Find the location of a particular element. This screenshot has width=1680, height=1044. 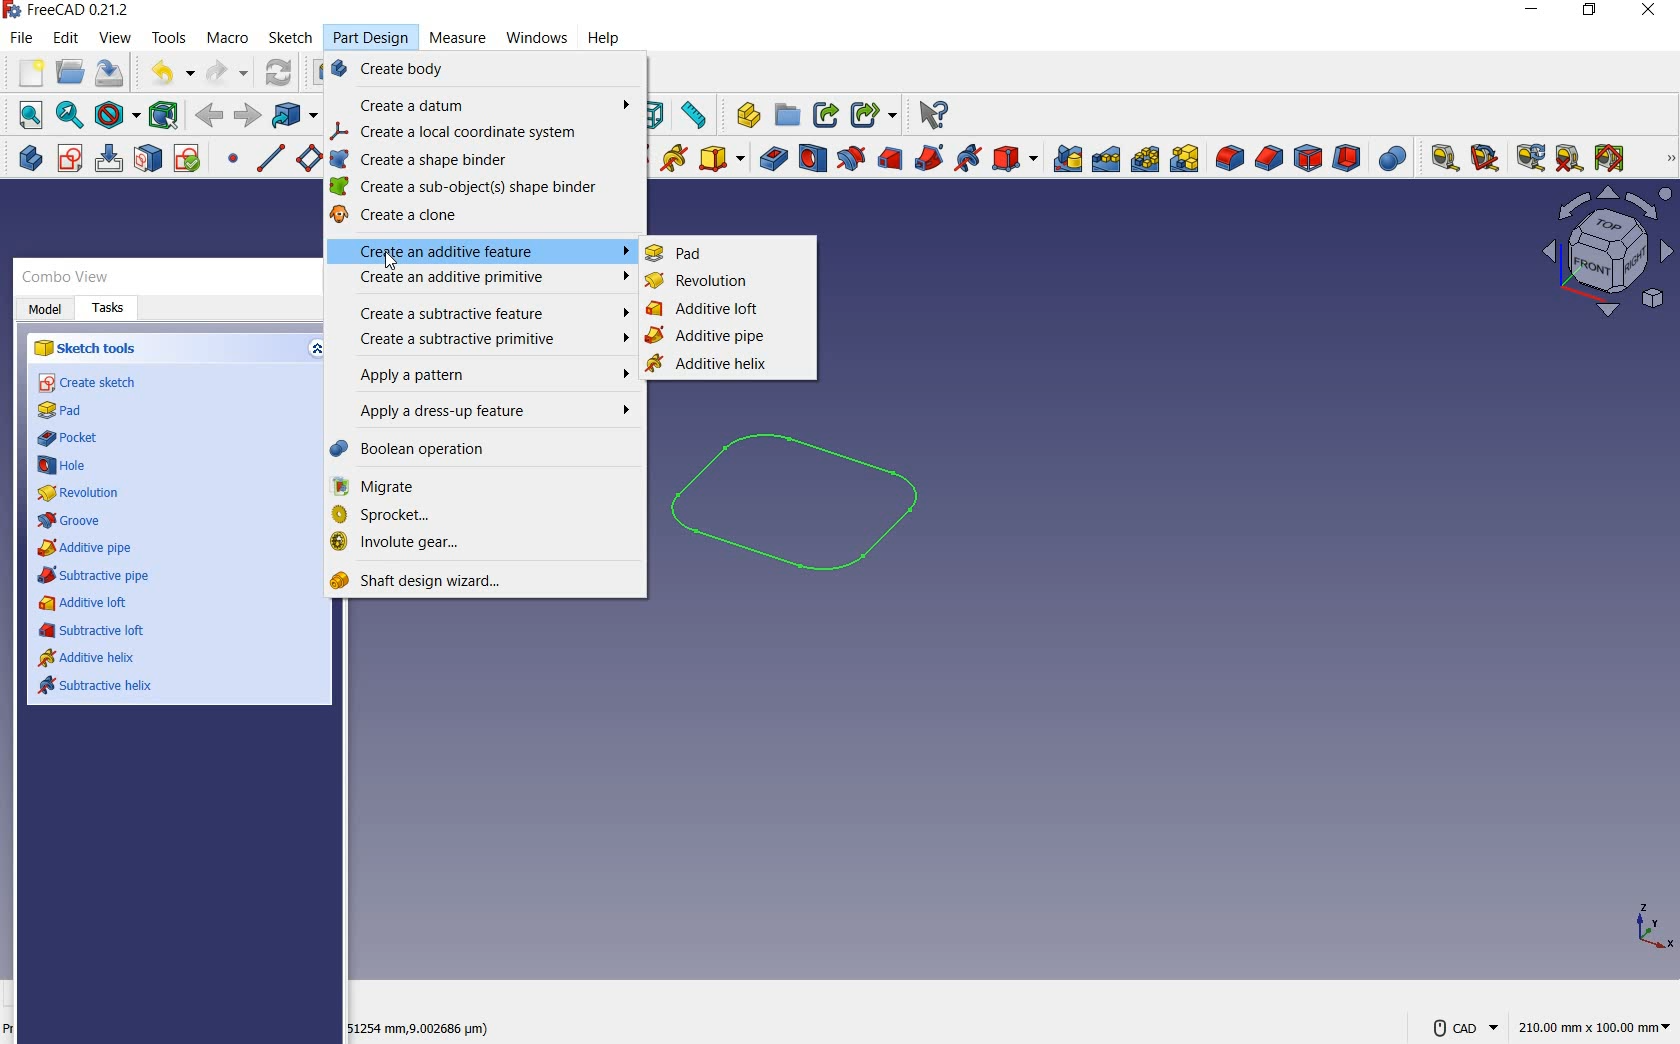

xyz points is located at coordinates (1656, 931).